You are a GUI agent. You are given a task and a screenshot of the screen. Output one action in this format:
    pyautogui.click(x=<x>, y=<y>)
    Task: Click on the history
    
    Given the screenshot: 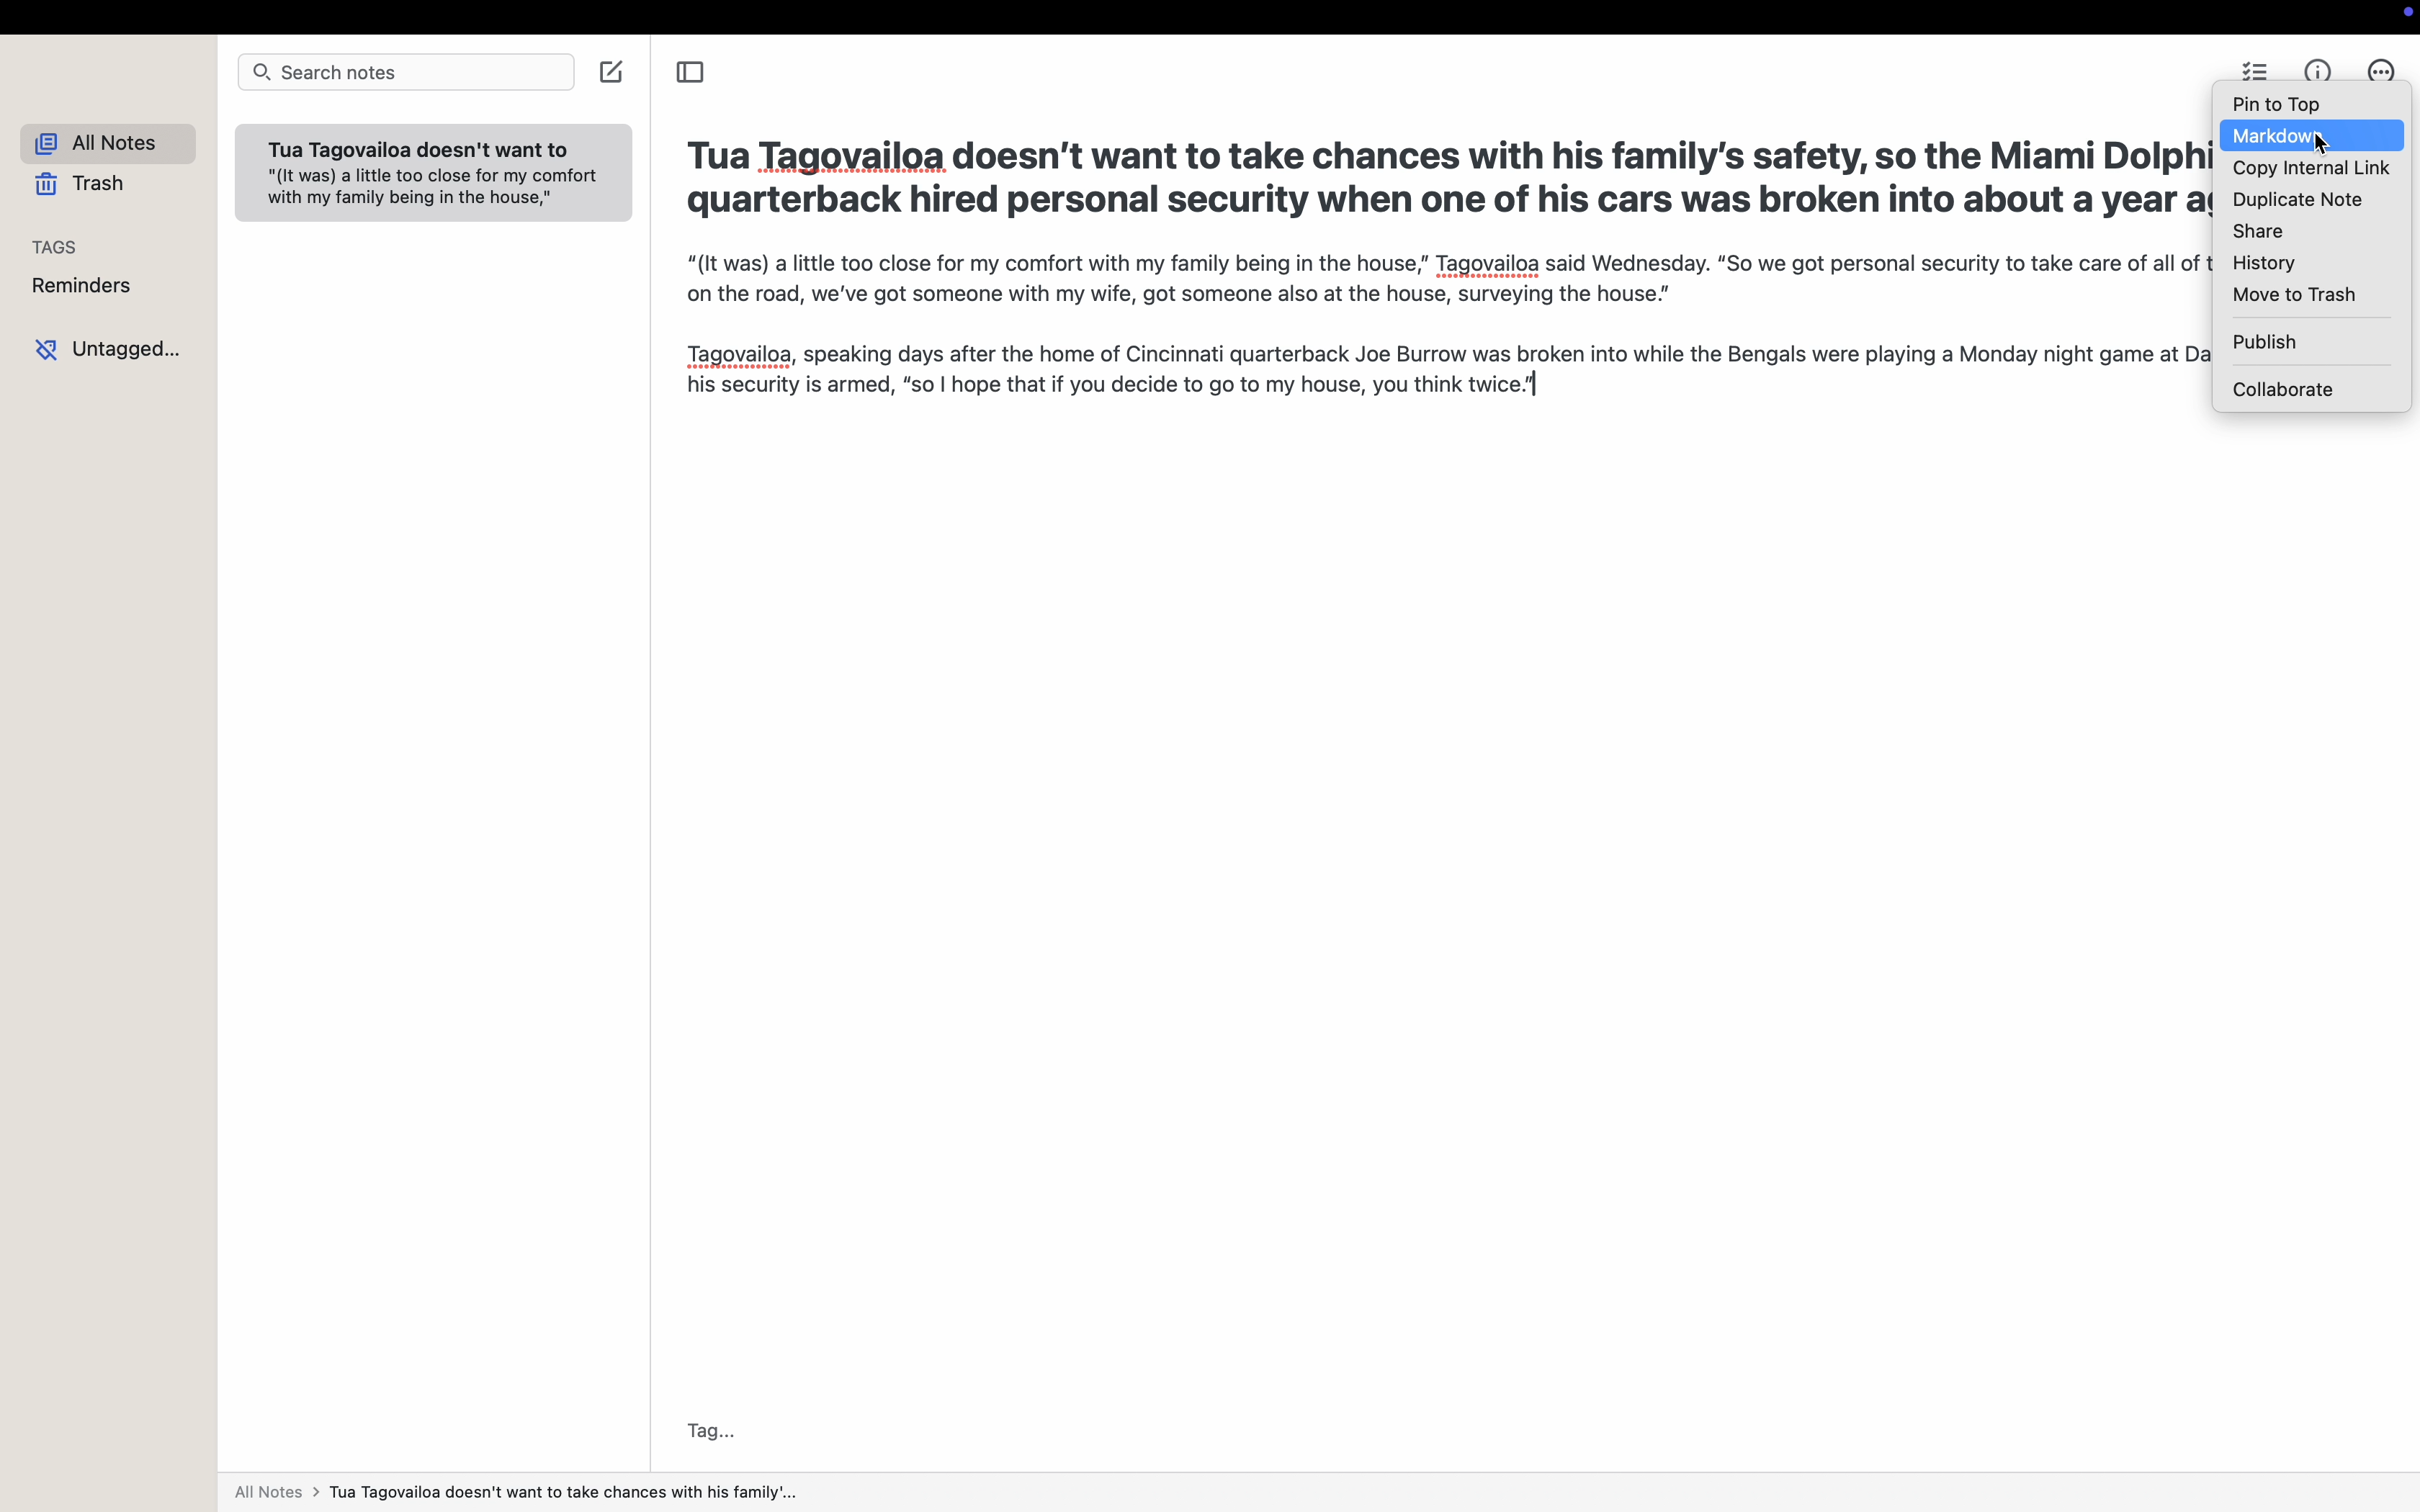 What is the action you would take?
    pyautogui.click(x=2264, y=265)
    